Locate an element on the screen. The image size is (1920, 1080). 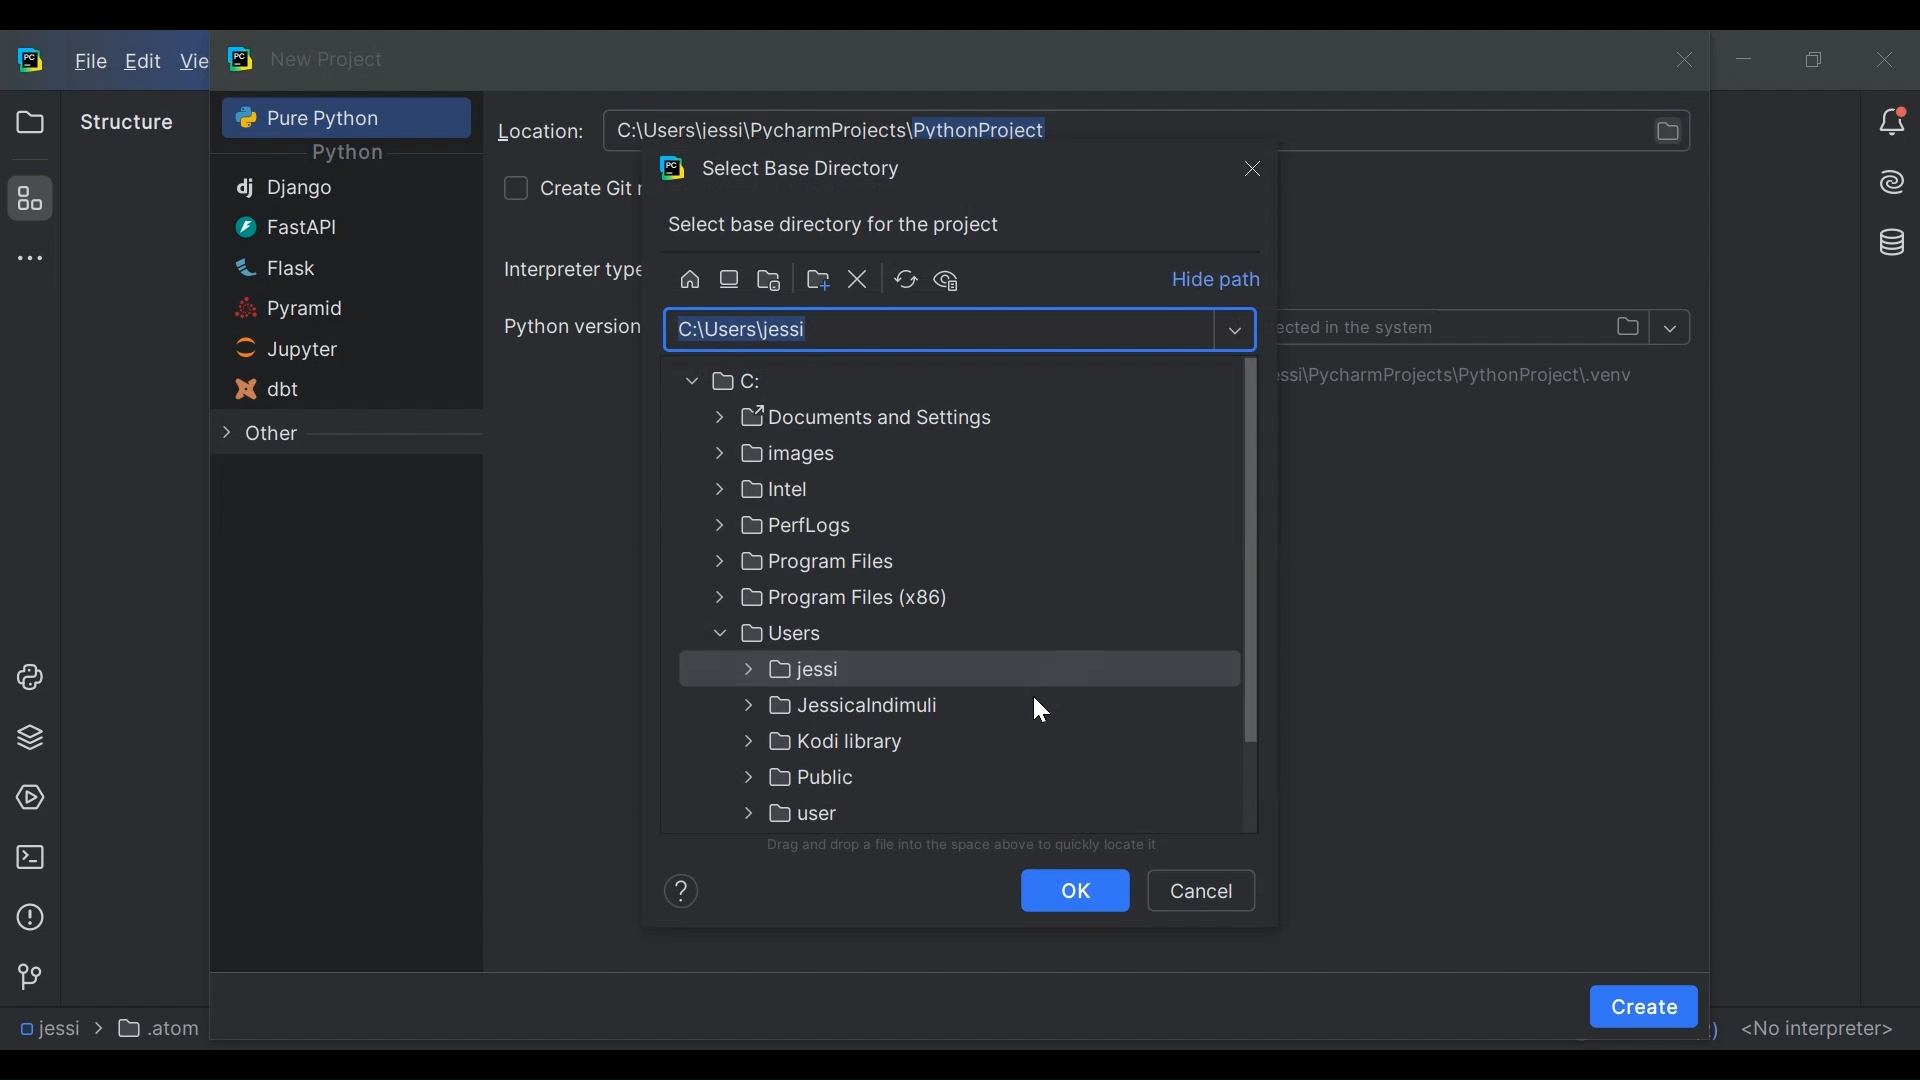
Cancel is located at coordinates (1200, 889).